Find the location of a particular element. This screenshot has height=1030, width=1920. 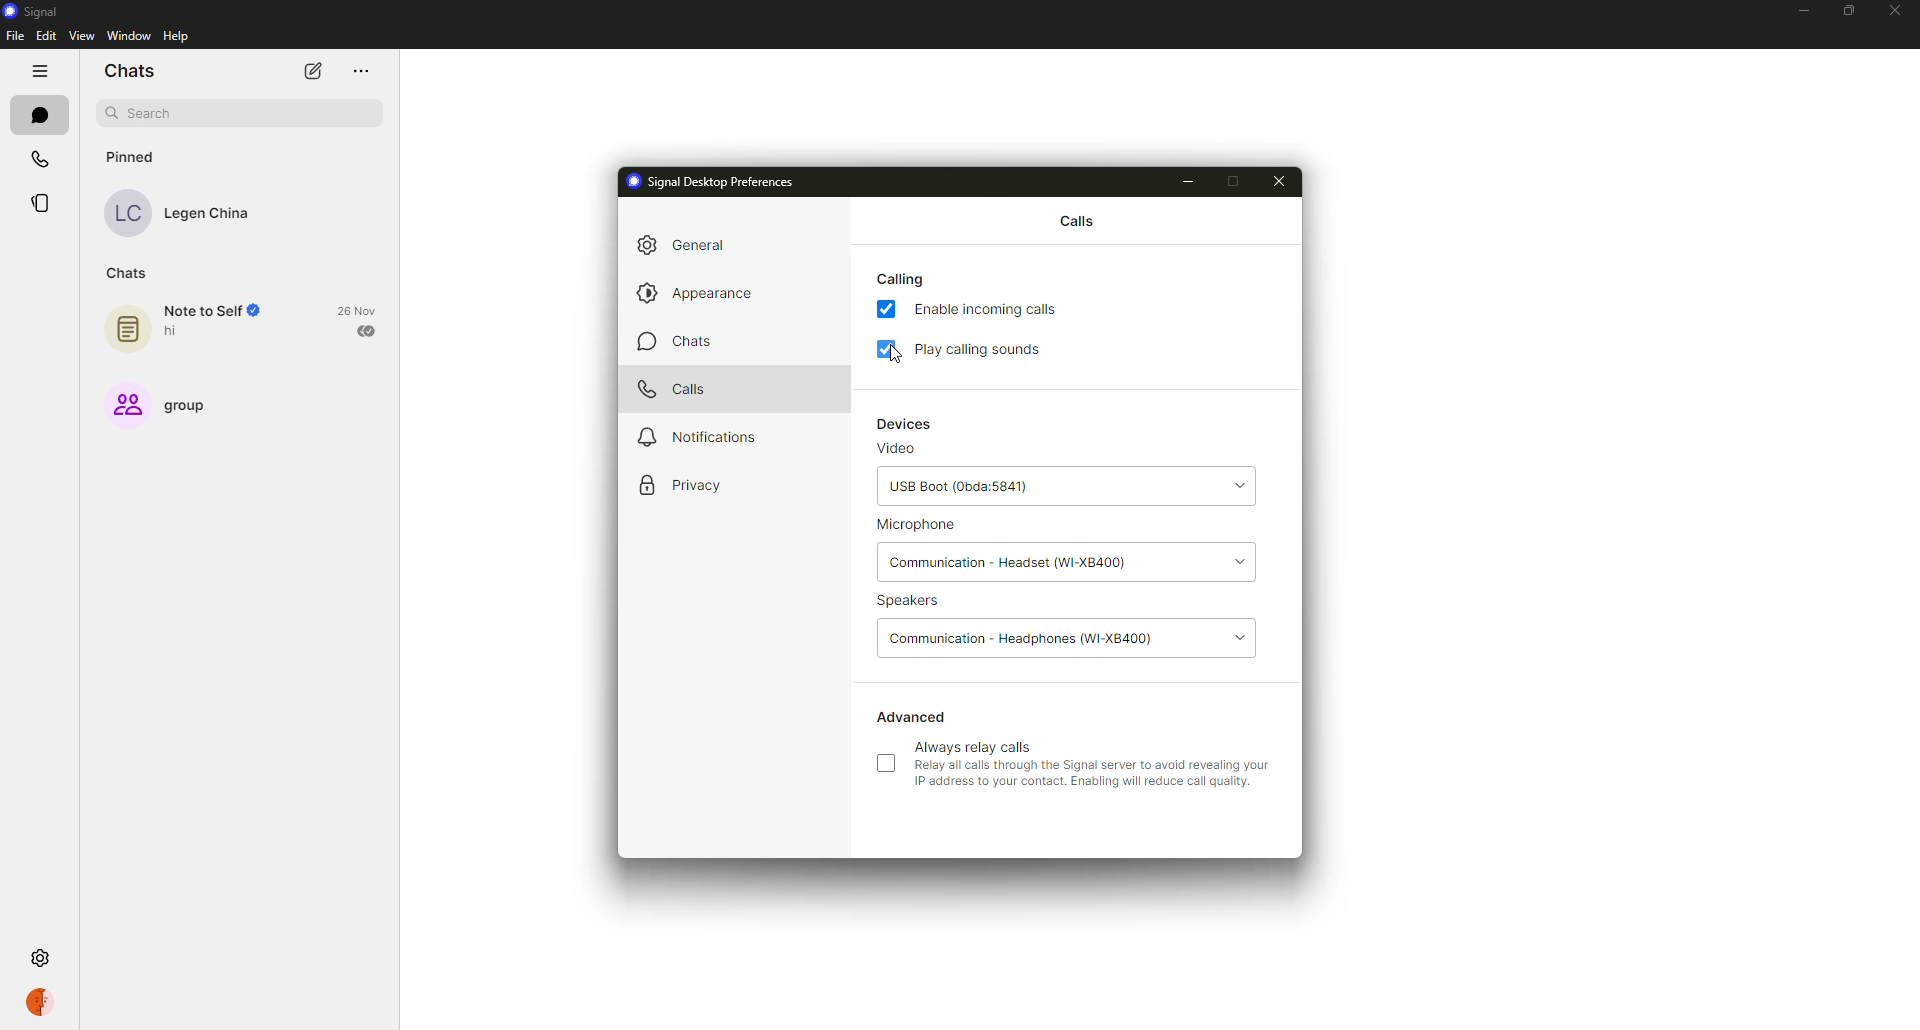

profile is located at coordinates (38, 1003).